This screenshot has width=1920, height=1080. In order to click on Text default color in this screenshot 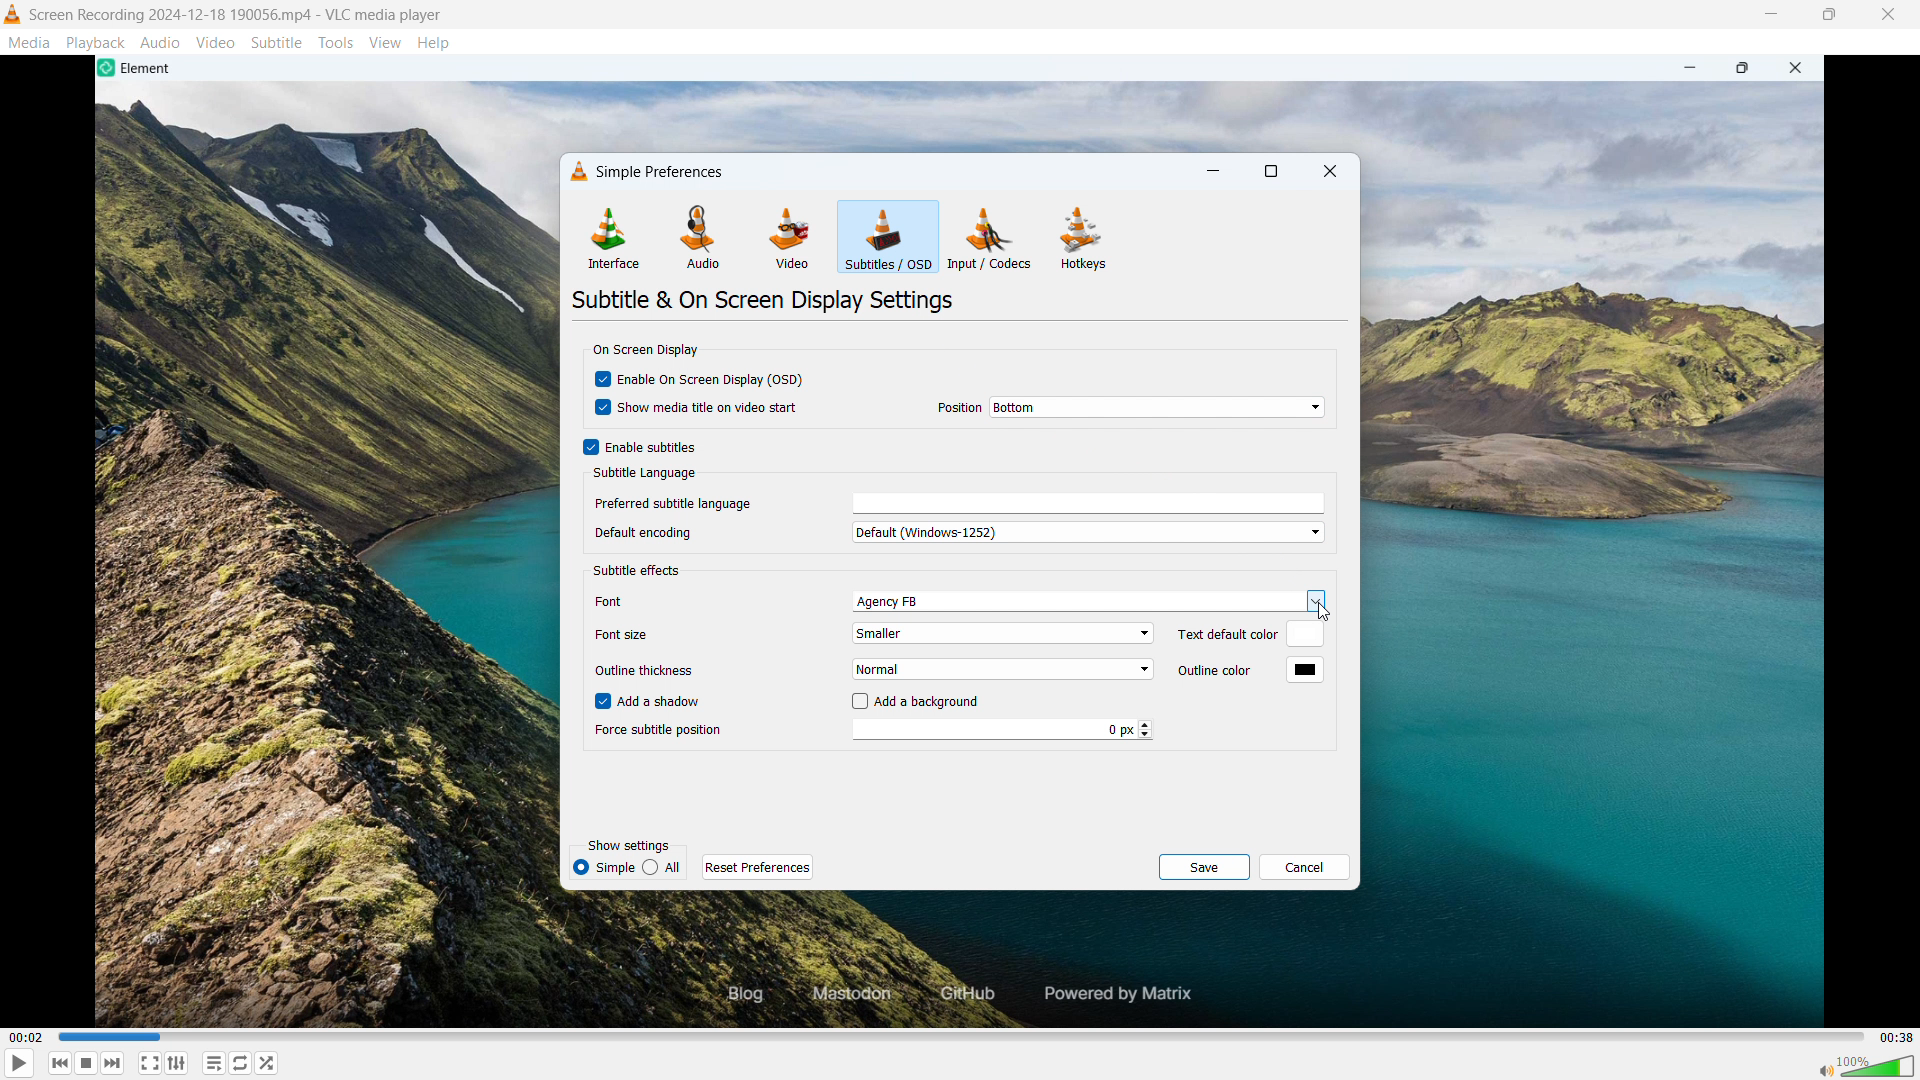, I will do `click(1220, 636)`.